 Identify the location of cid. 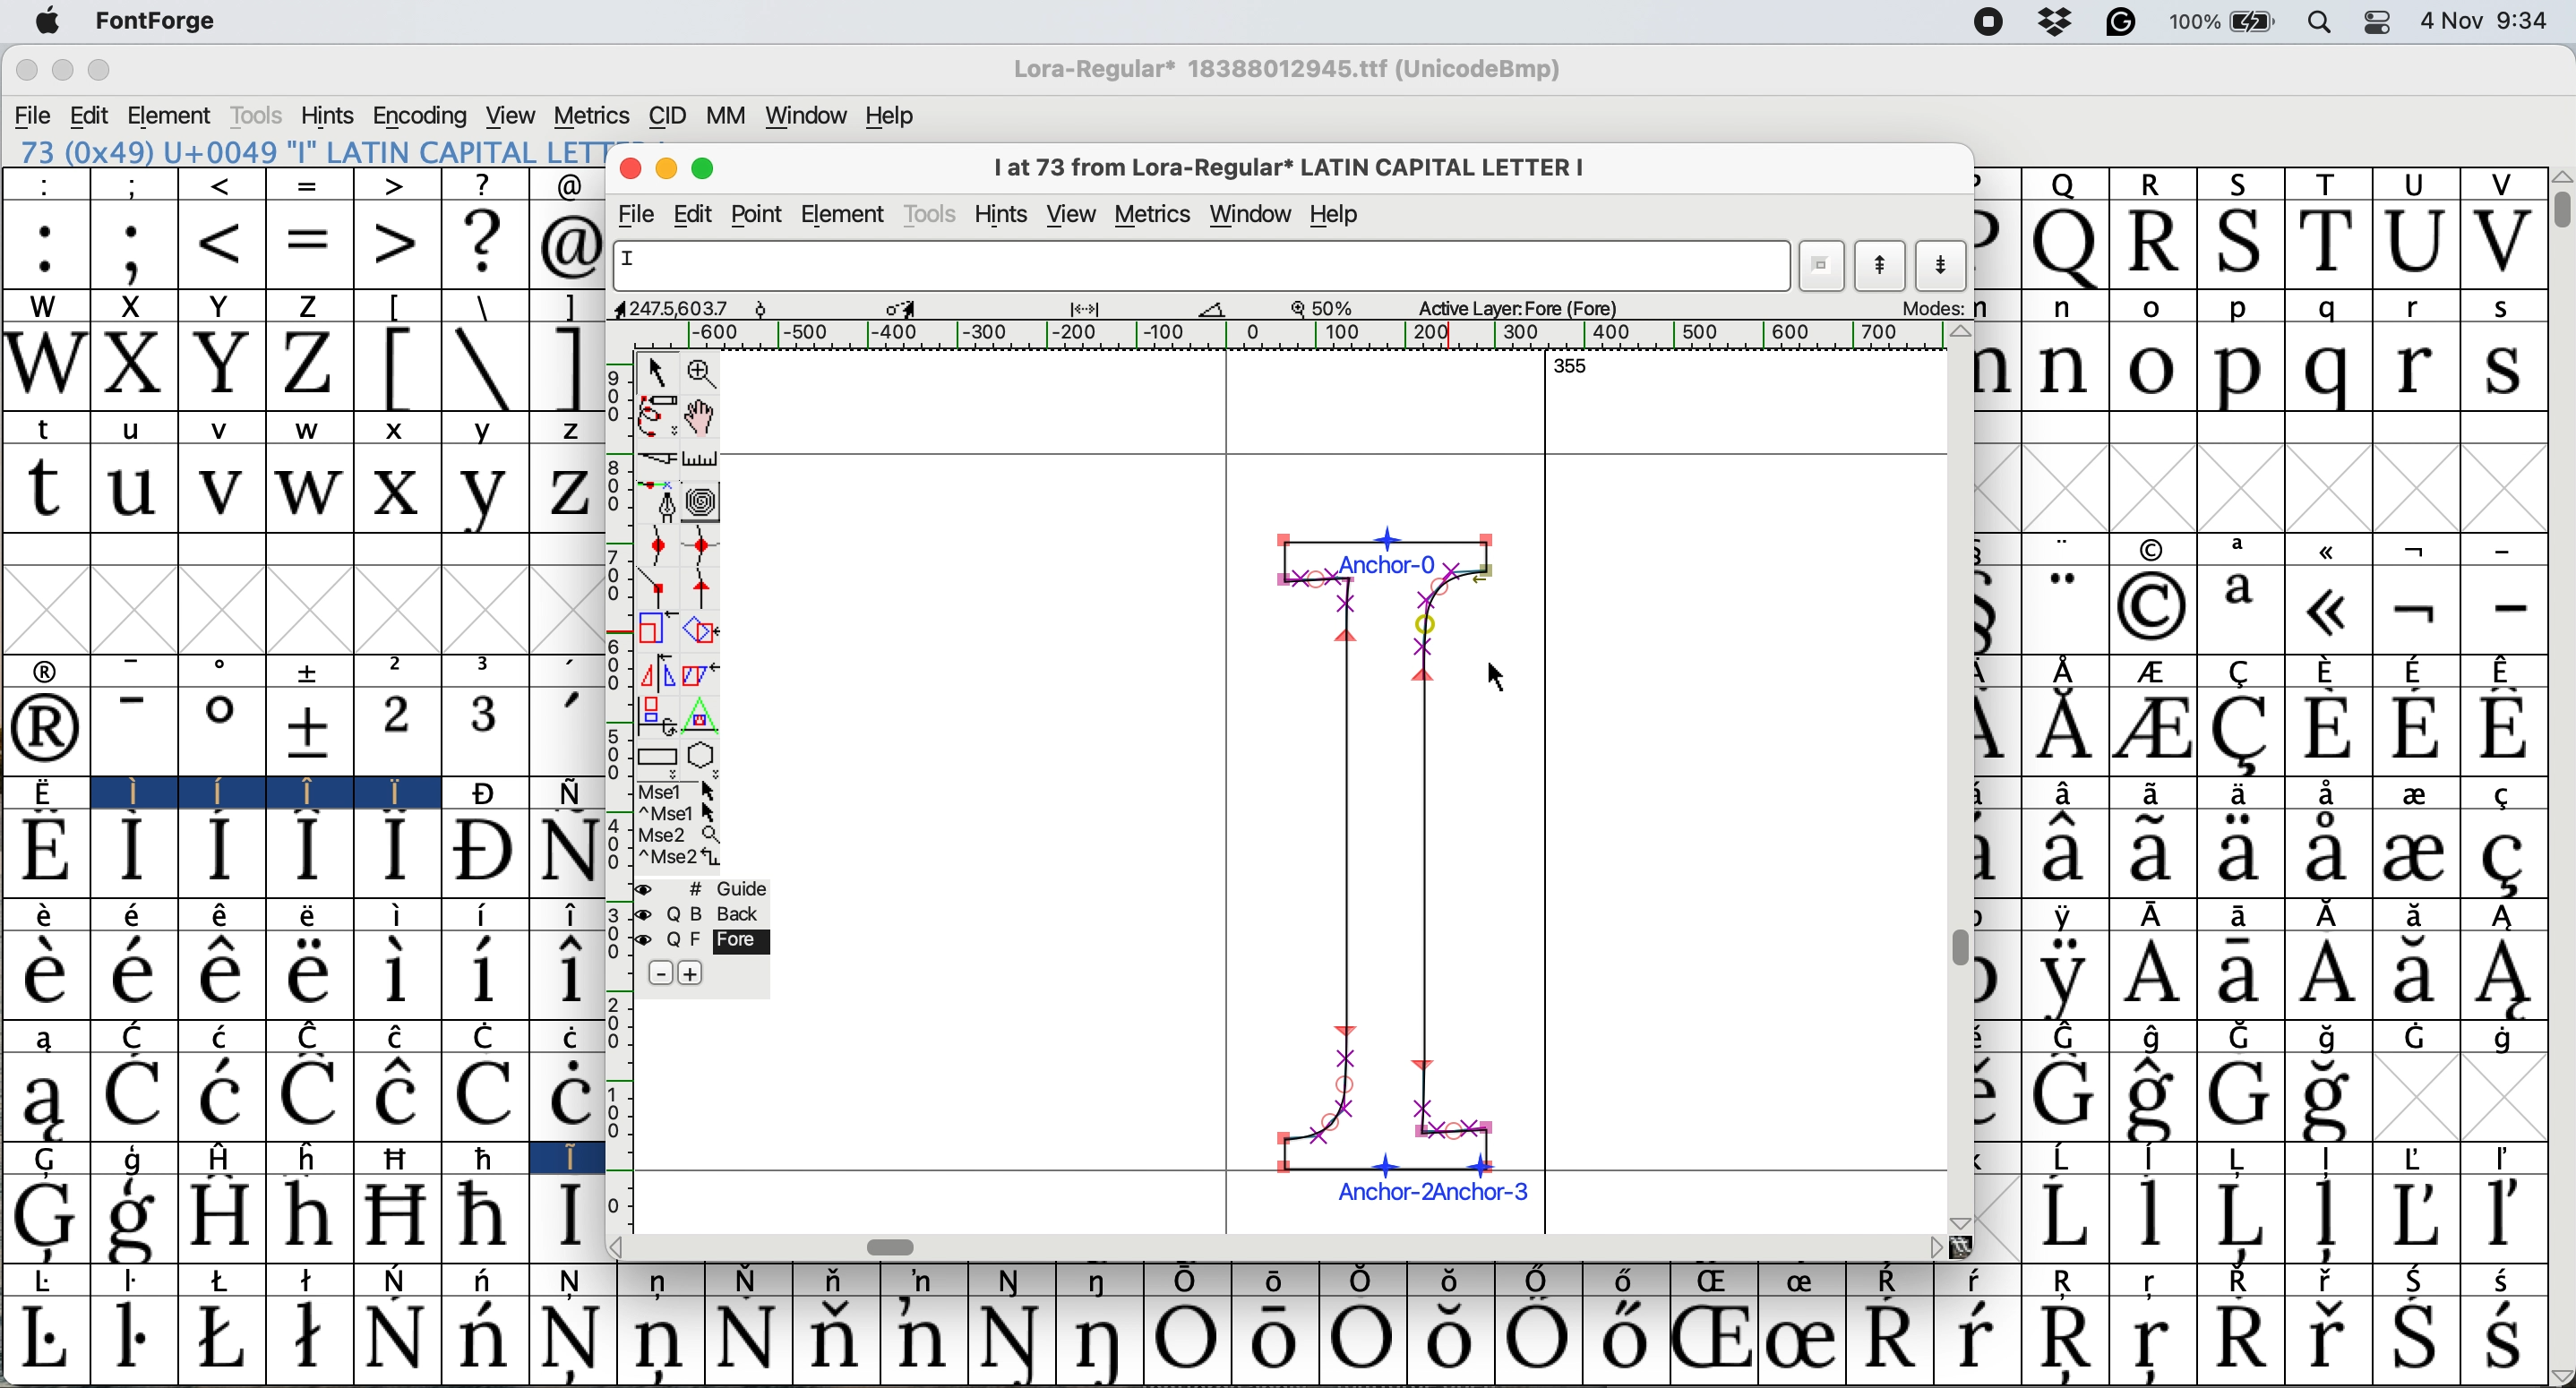
(665, 115).